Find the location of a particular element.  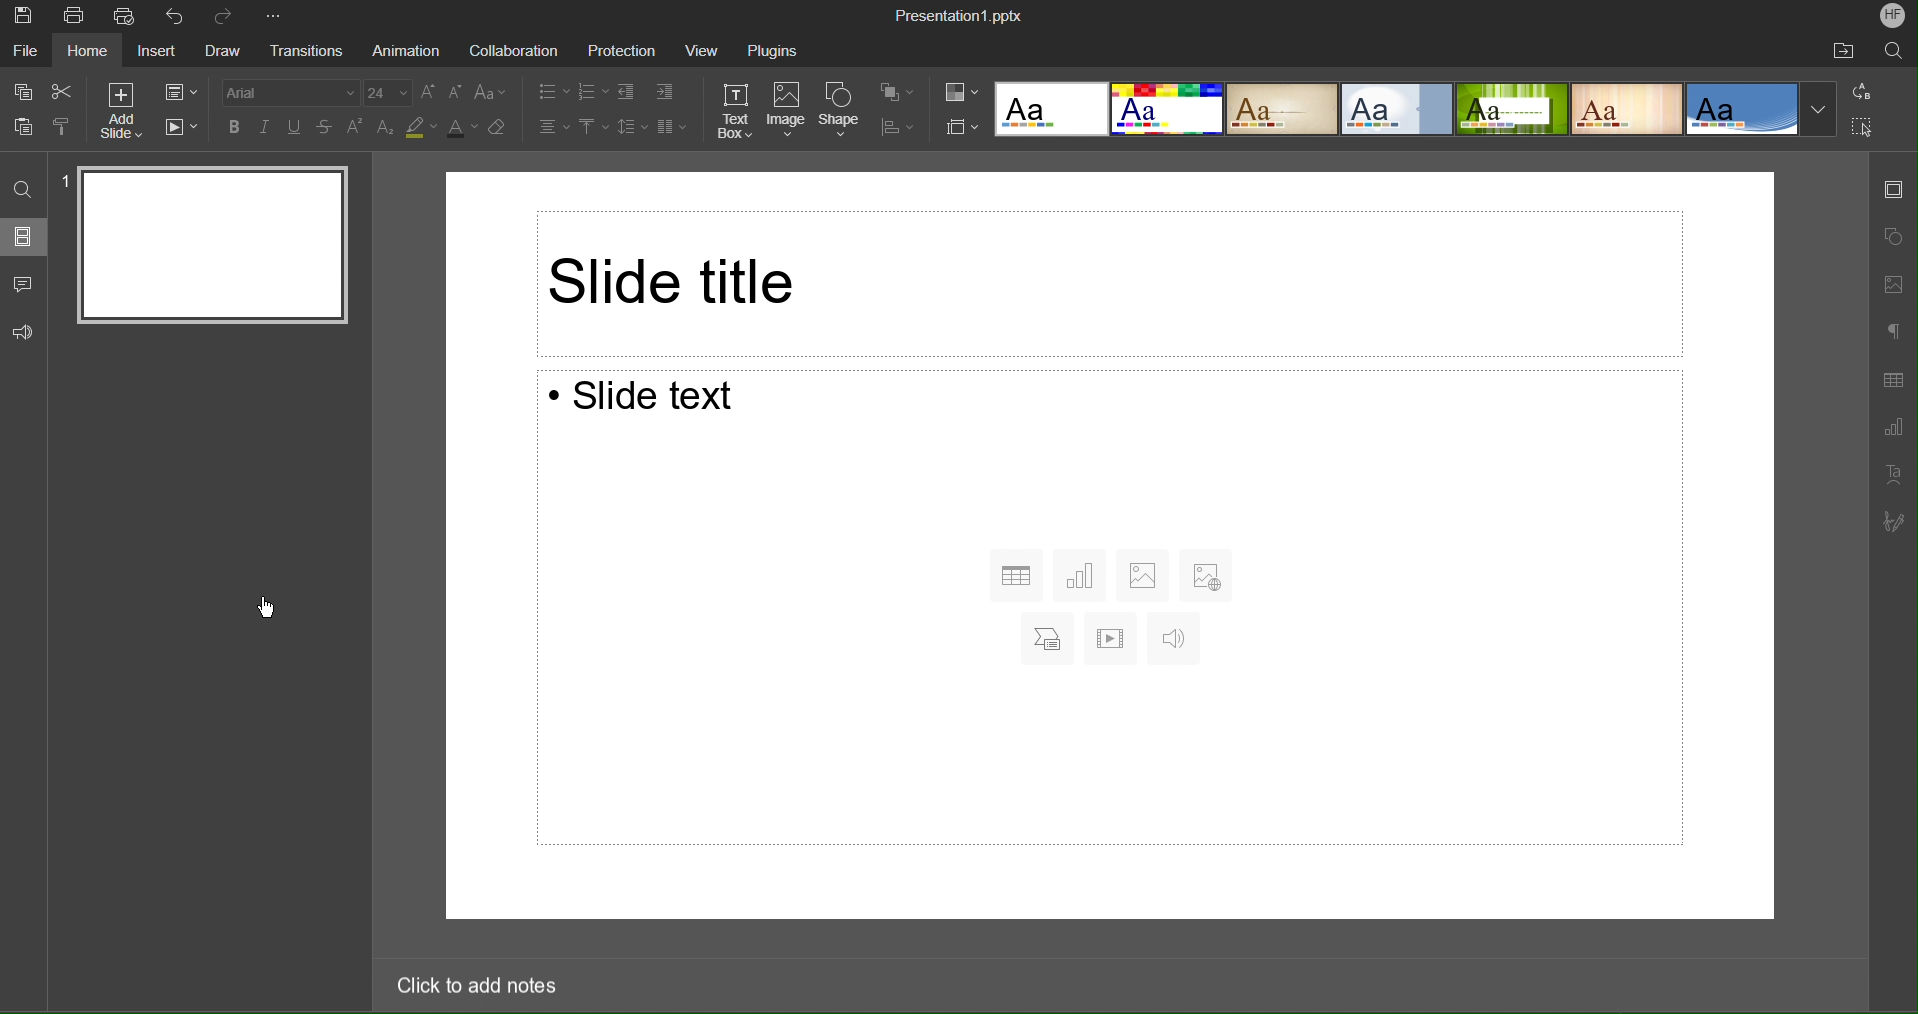

scroll bar is located at coordinates (1858, 541).